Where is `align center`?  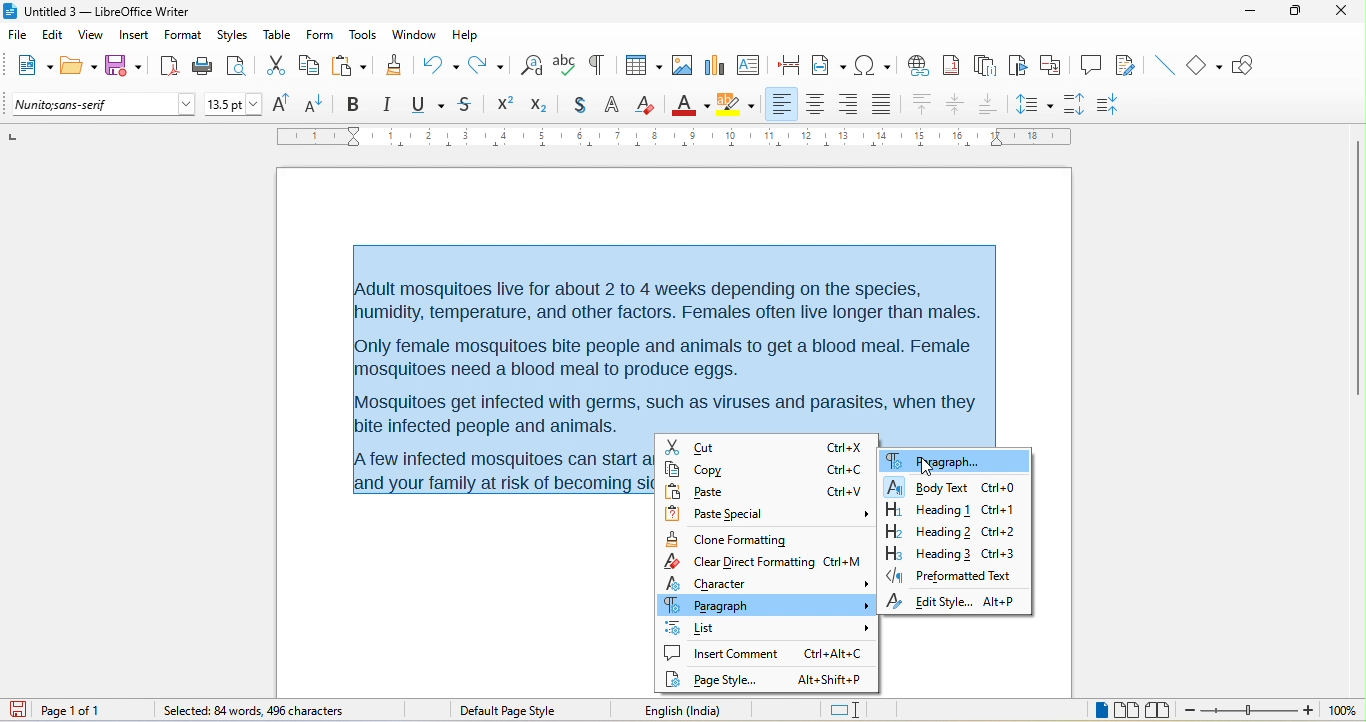 align center is located at coordinates (816, 105).